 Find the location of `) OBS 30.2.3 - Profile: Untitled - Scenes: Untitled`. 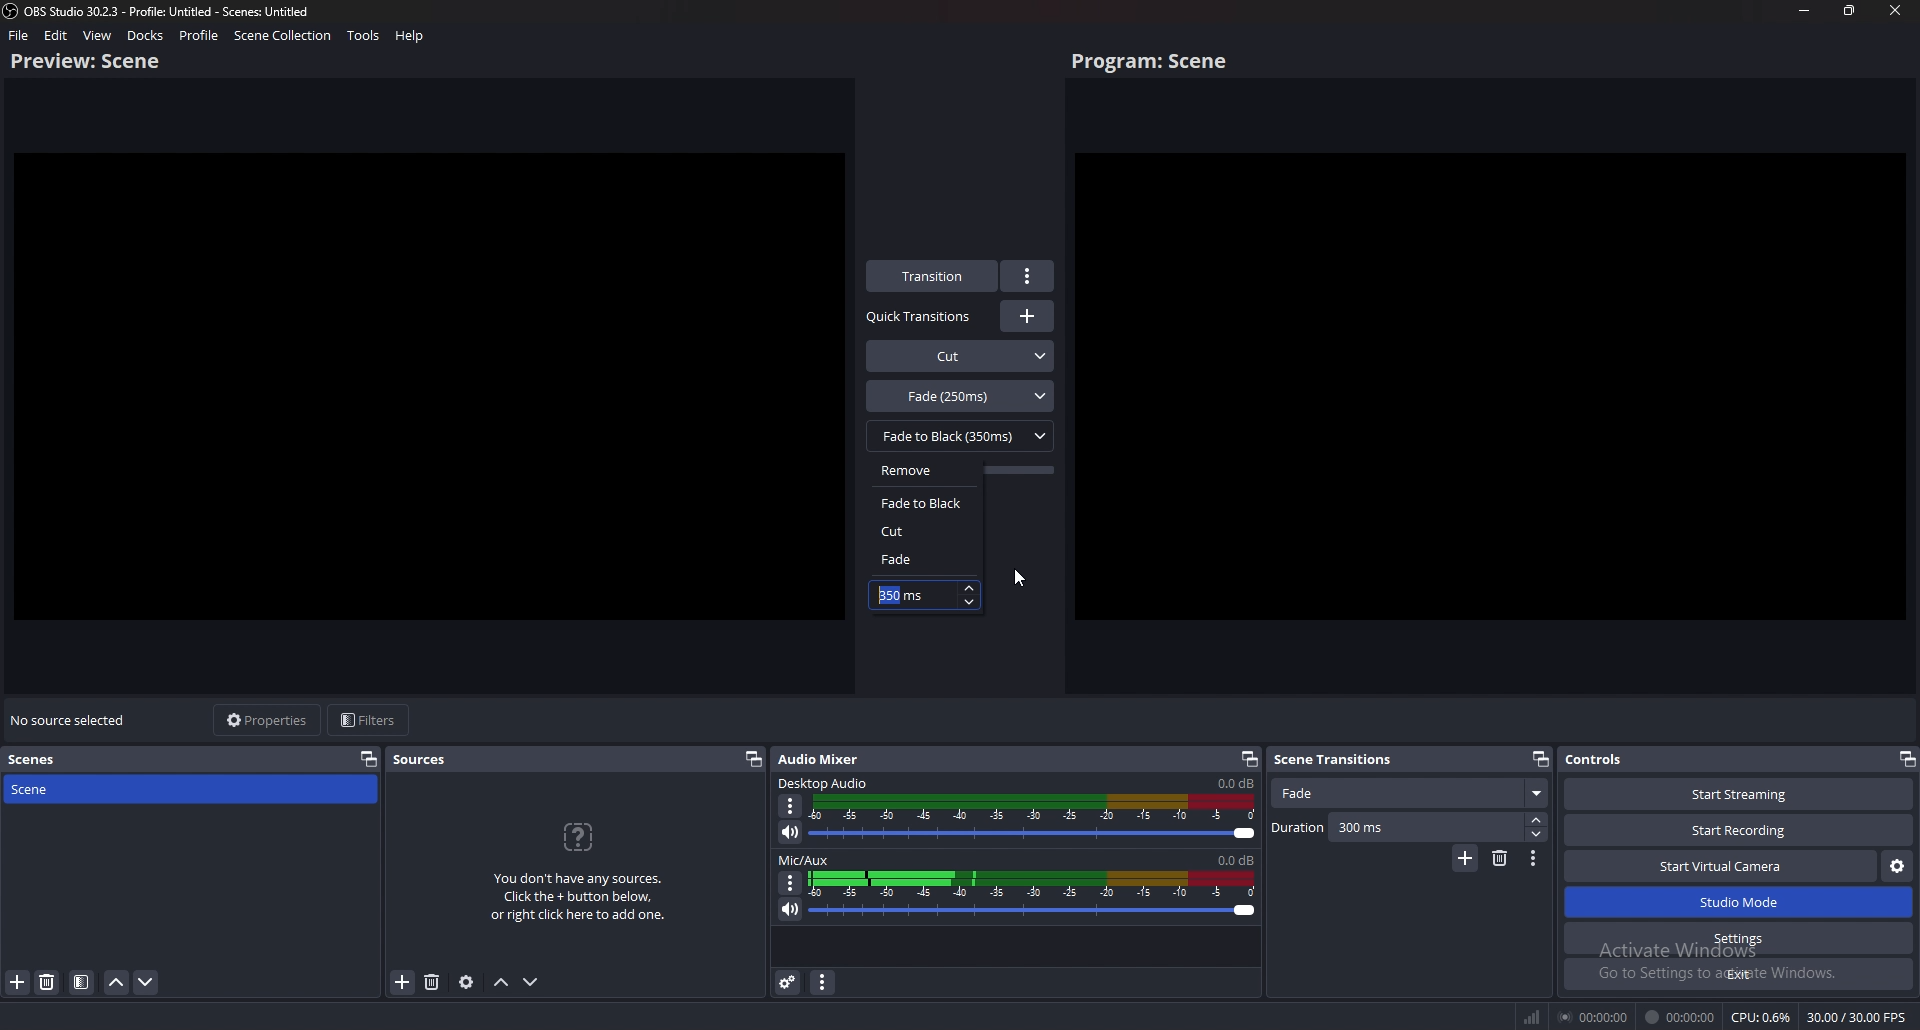

) OBS 30.2.3 - Profile: Untitled - Scenes: Untitled is located at coordinates (180, 10).